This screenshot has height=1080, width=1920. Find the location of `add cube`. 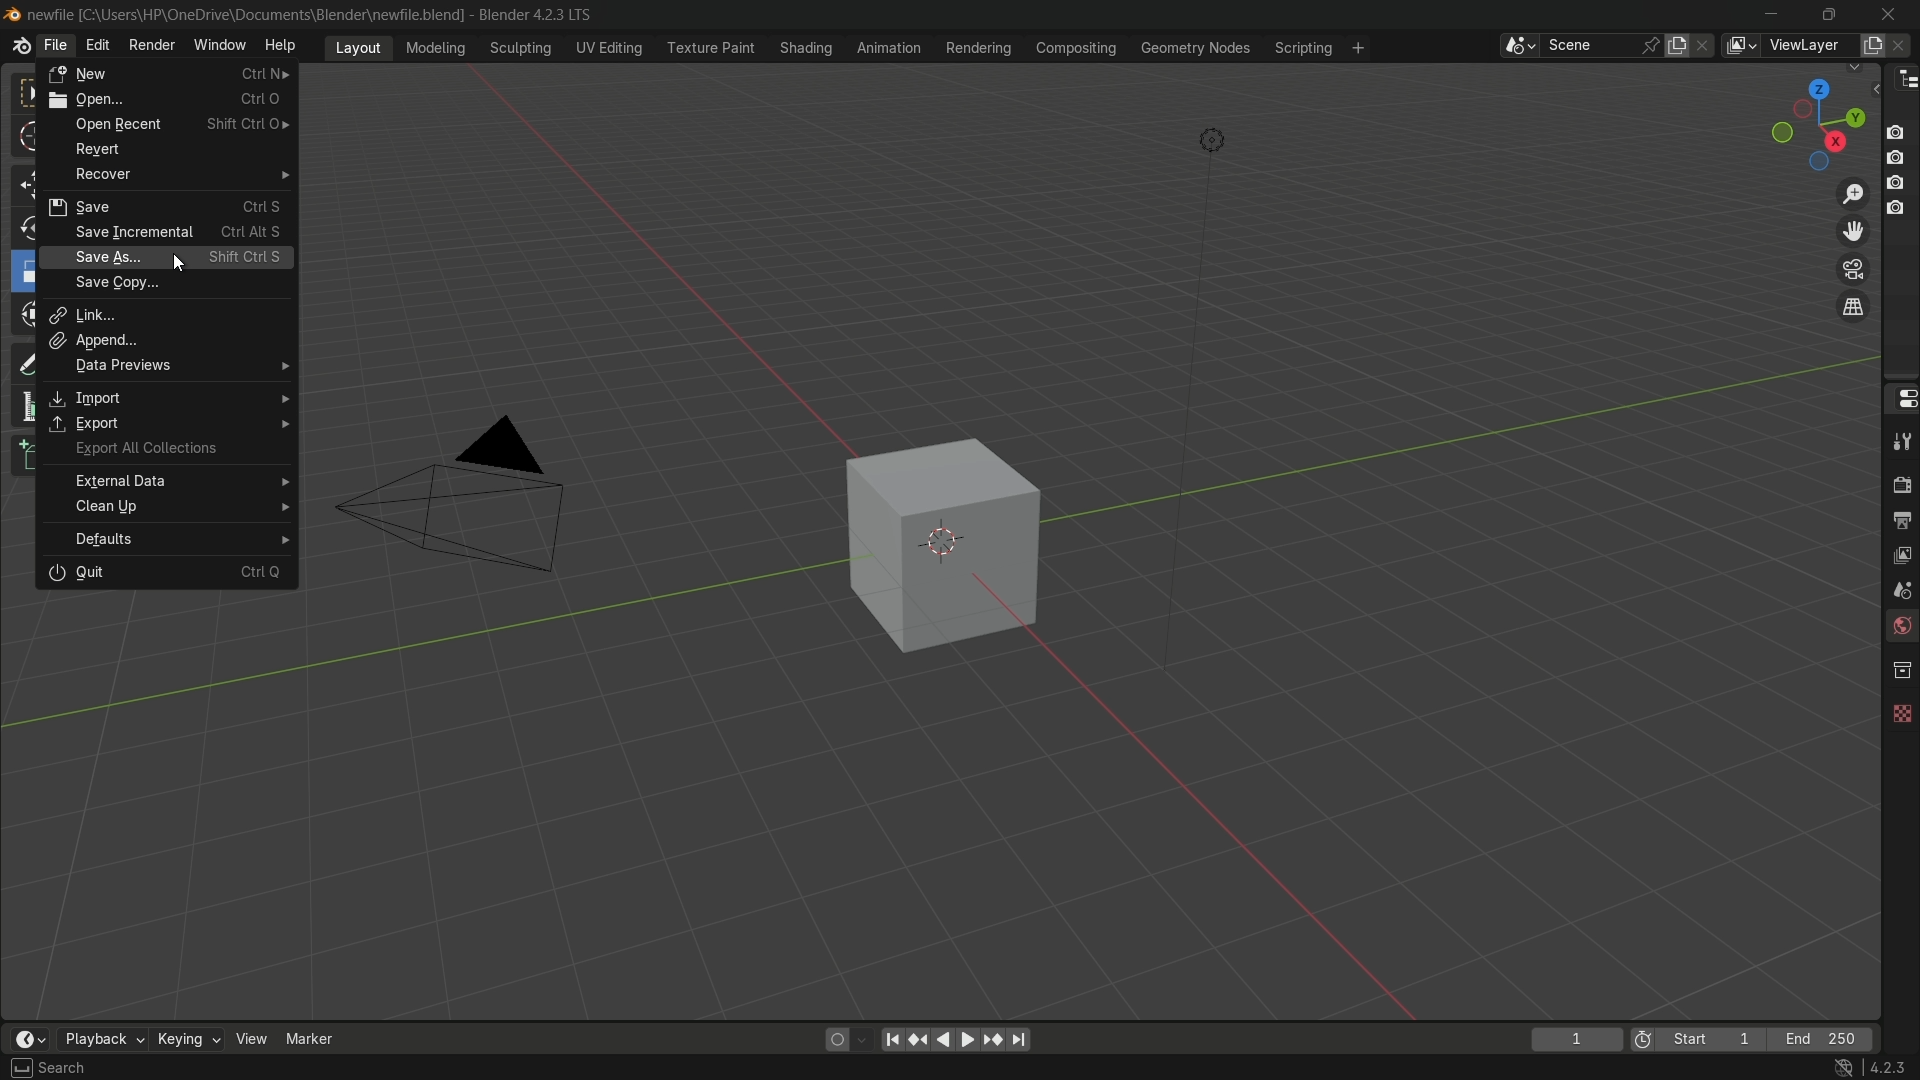

add cube is located at coordinates (19, 457).